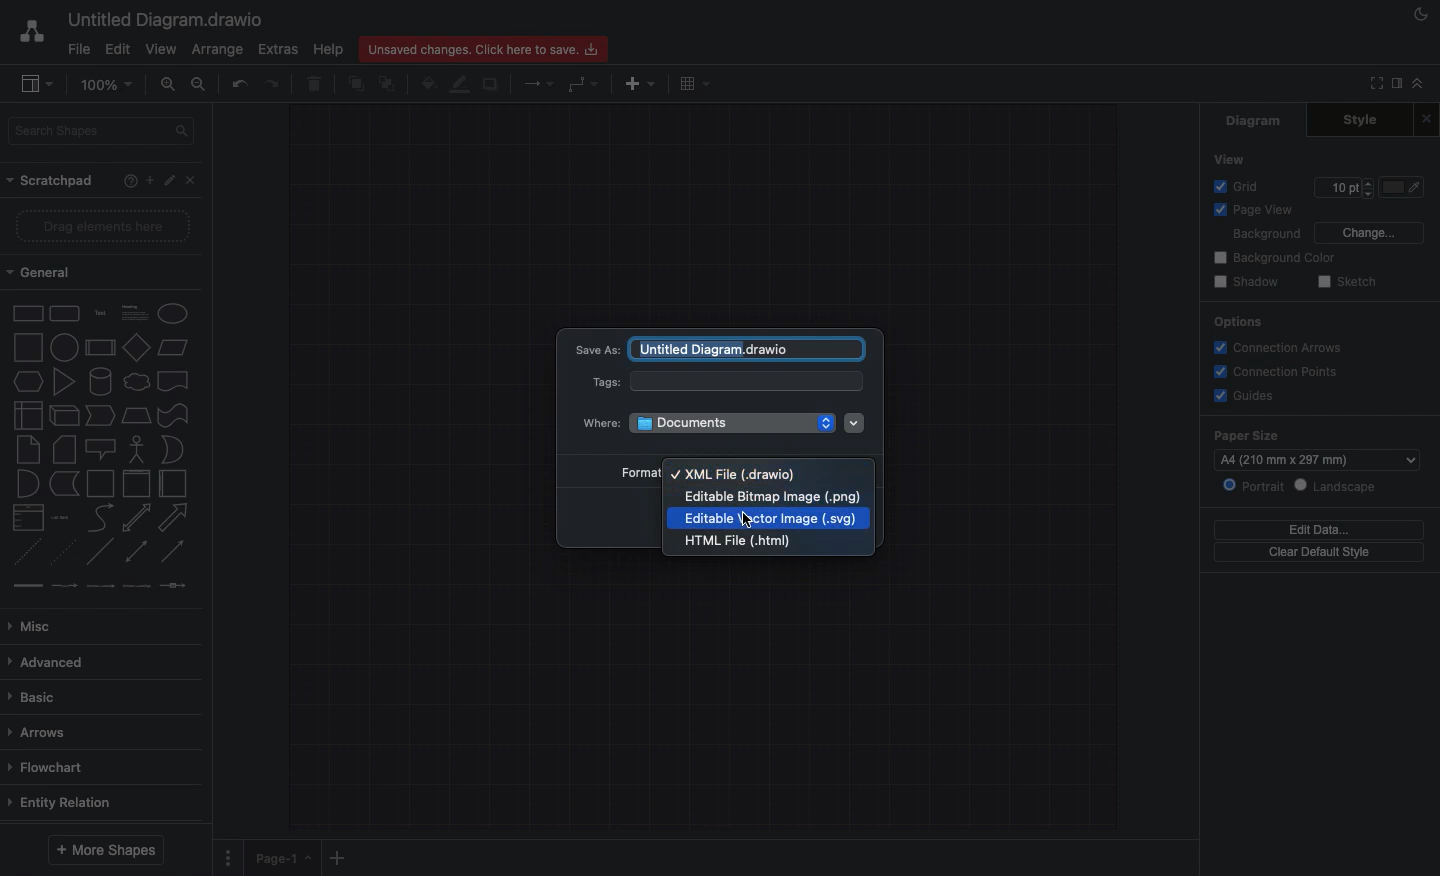 This screenshot has width=1440, height=876. What do you see at coordinates (707, 423) in the screenshot?
I see `Where` at bounding box center [707, 423].